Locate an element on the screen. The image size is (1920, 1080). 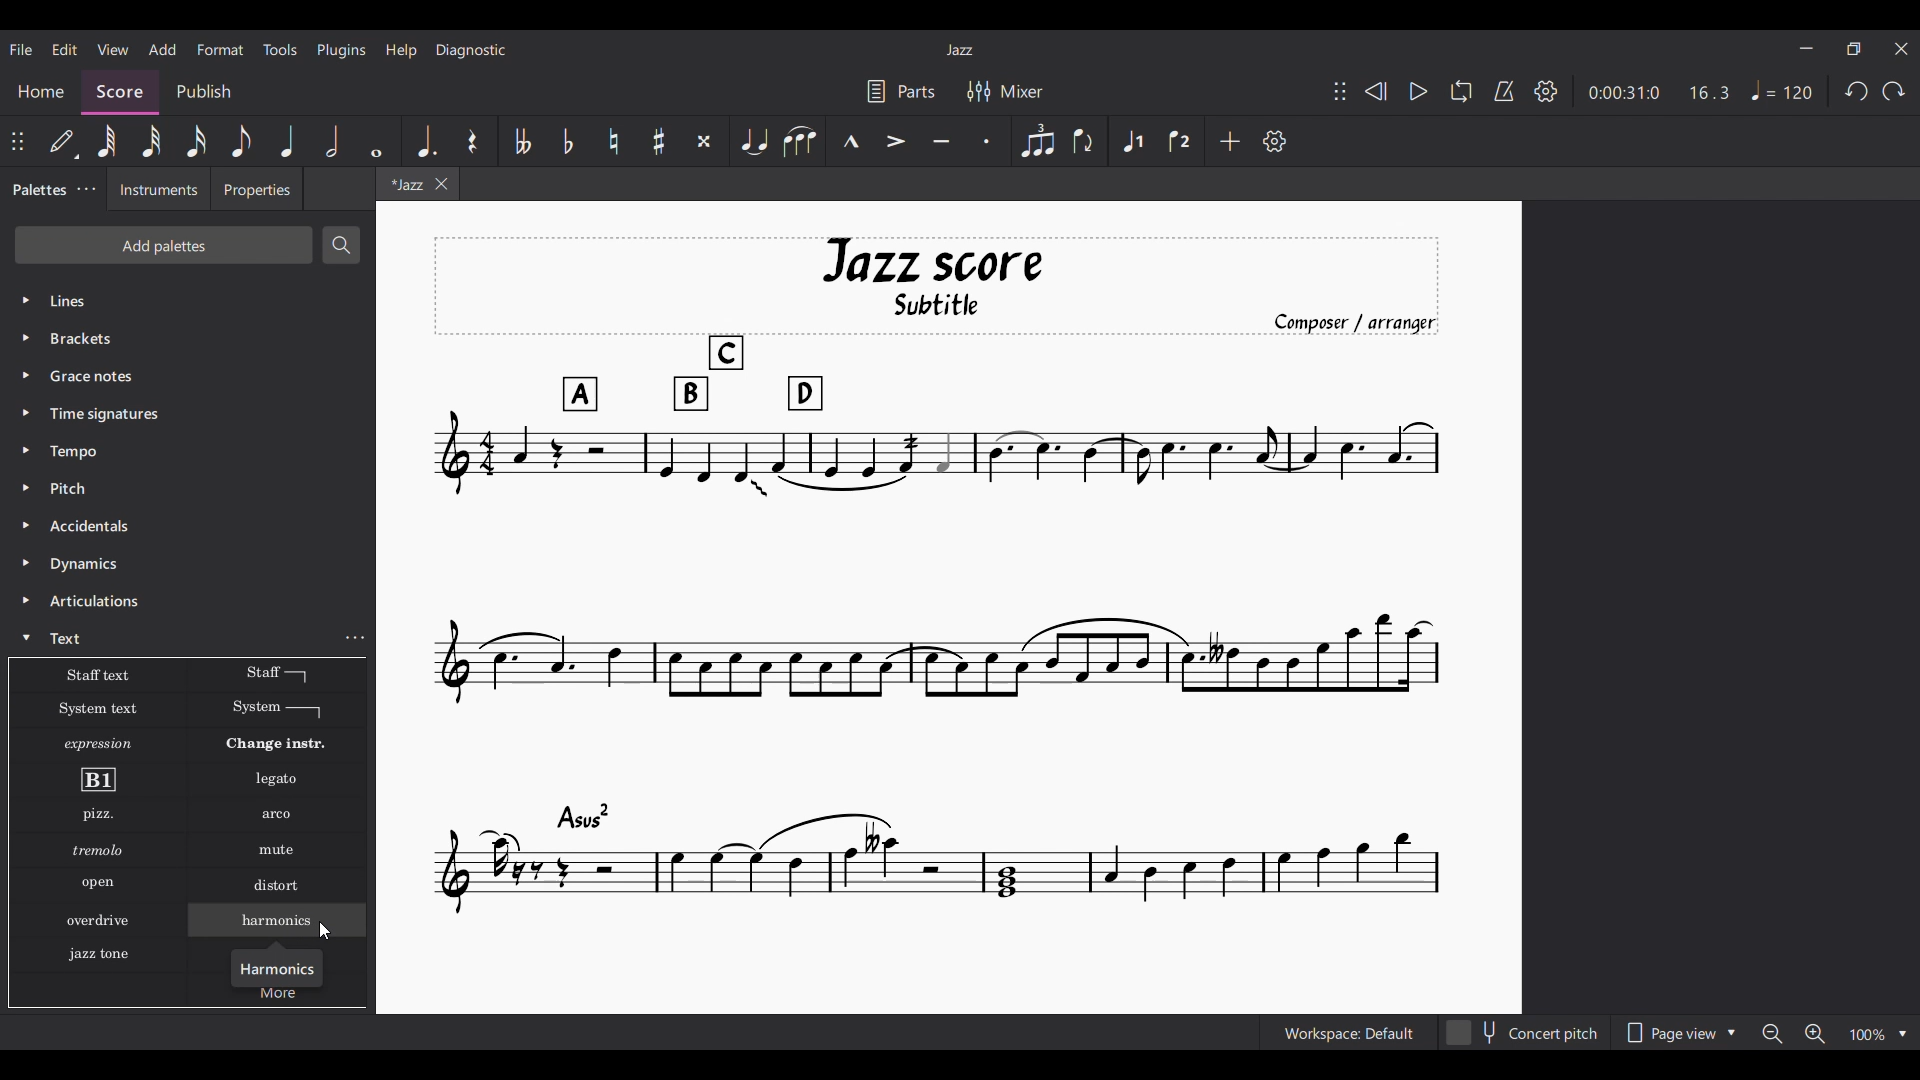
System is located at coordinates (277, 710).